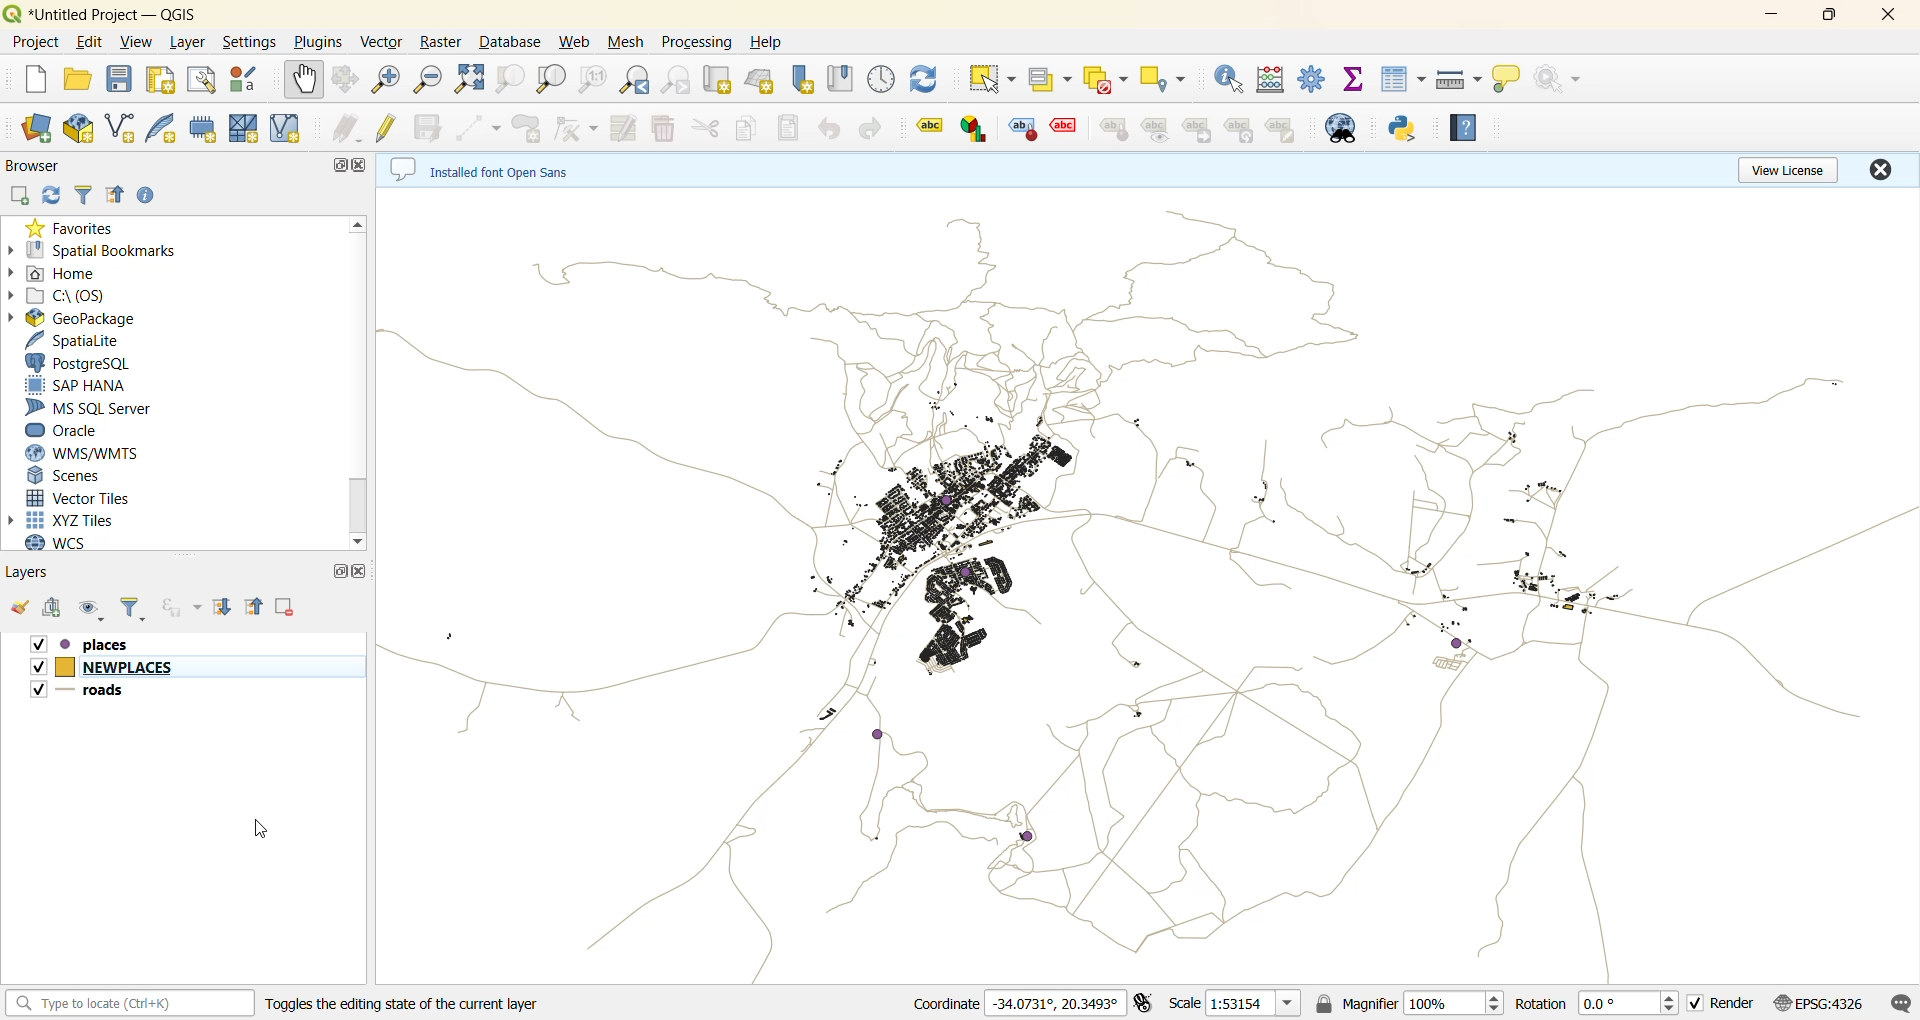  I want to click on zoom in, so click(389, 82).